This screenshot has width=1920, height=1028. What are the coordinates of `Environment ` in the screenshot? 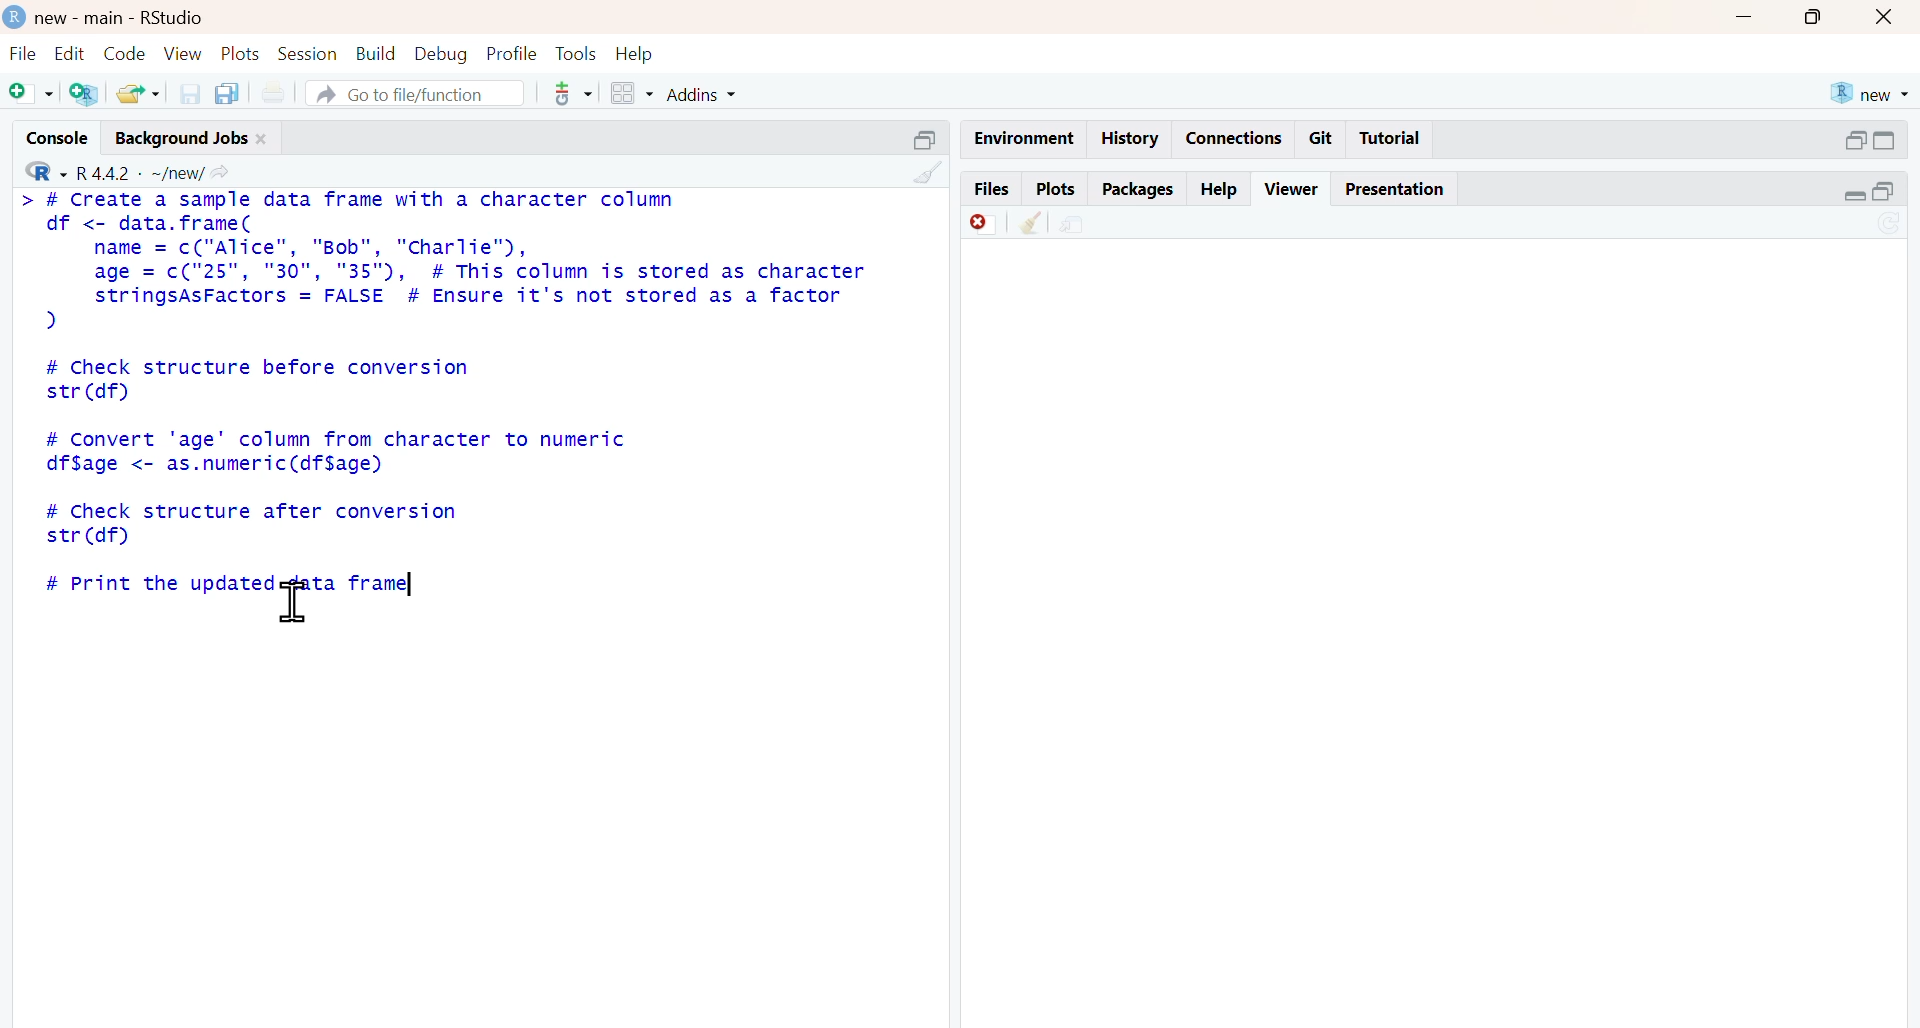 It's located at (1025, 138).